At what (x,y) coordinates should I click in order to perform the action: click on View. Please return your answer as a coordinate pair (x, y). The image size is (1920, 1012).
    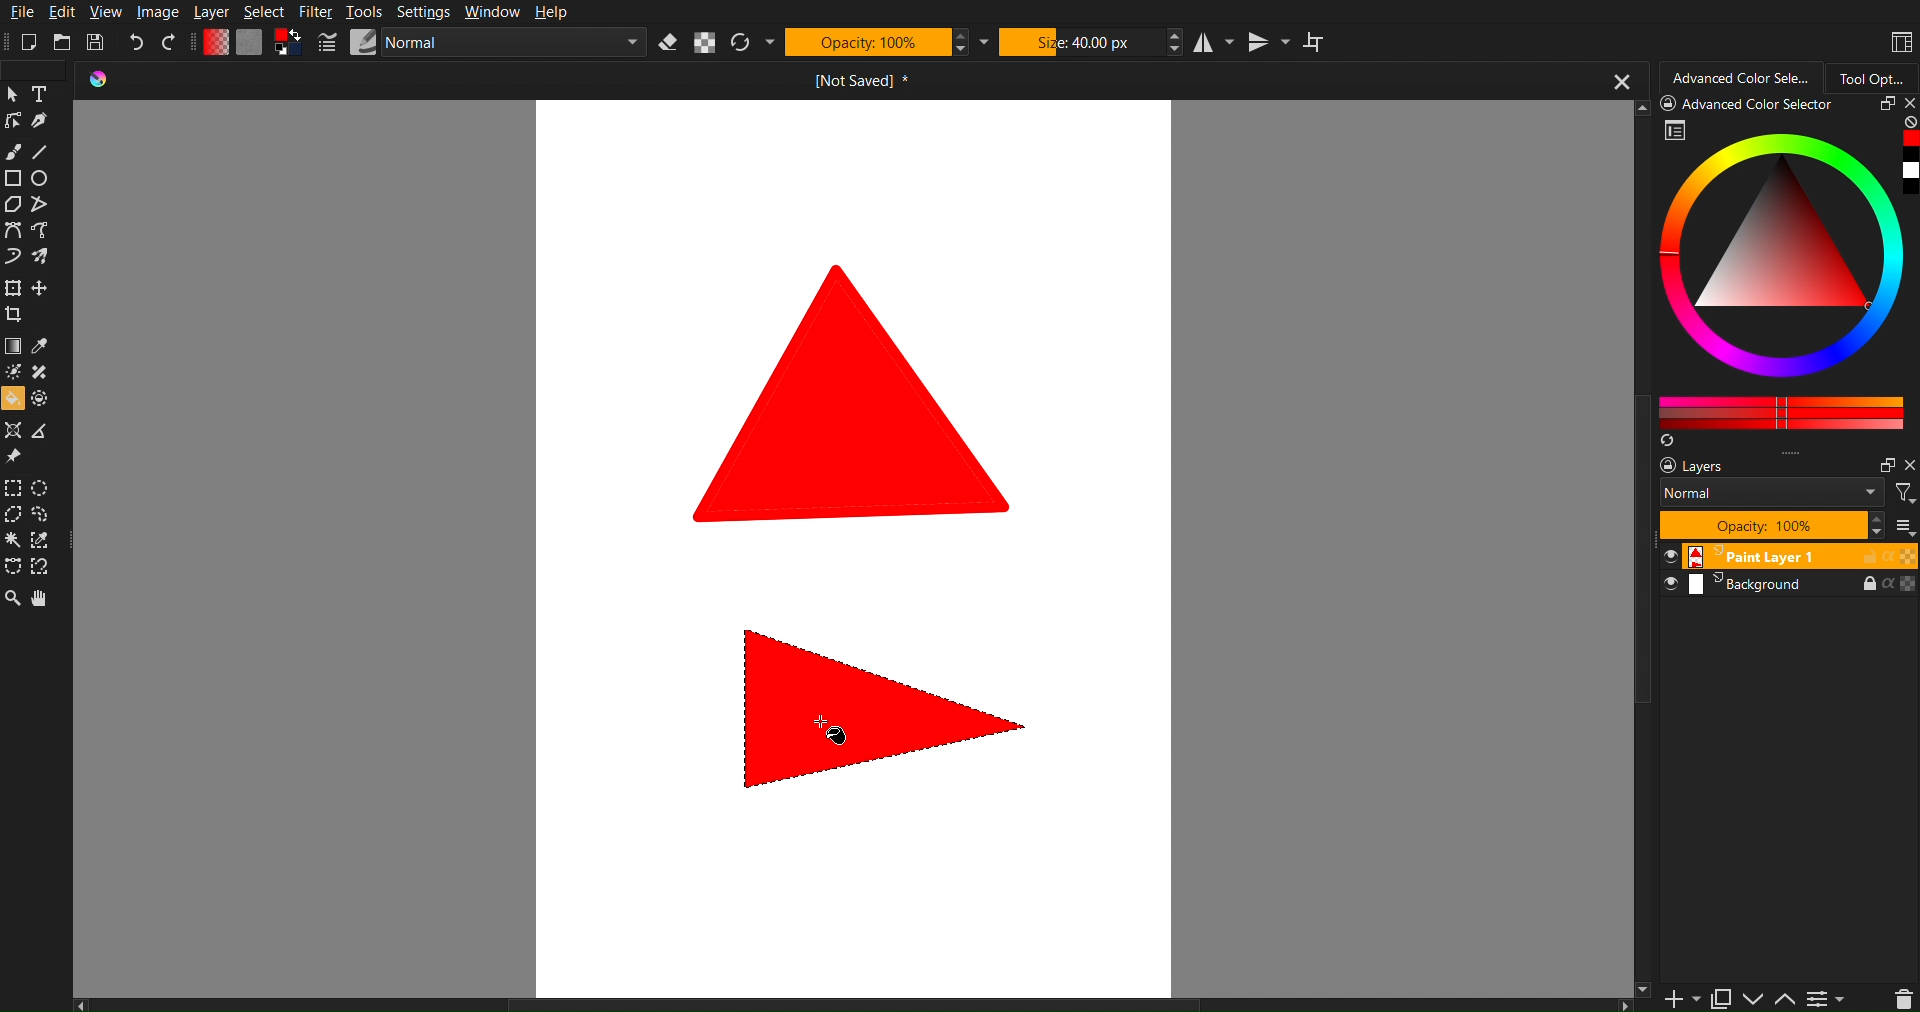
    Looking at the image, I should click on (109, 12).